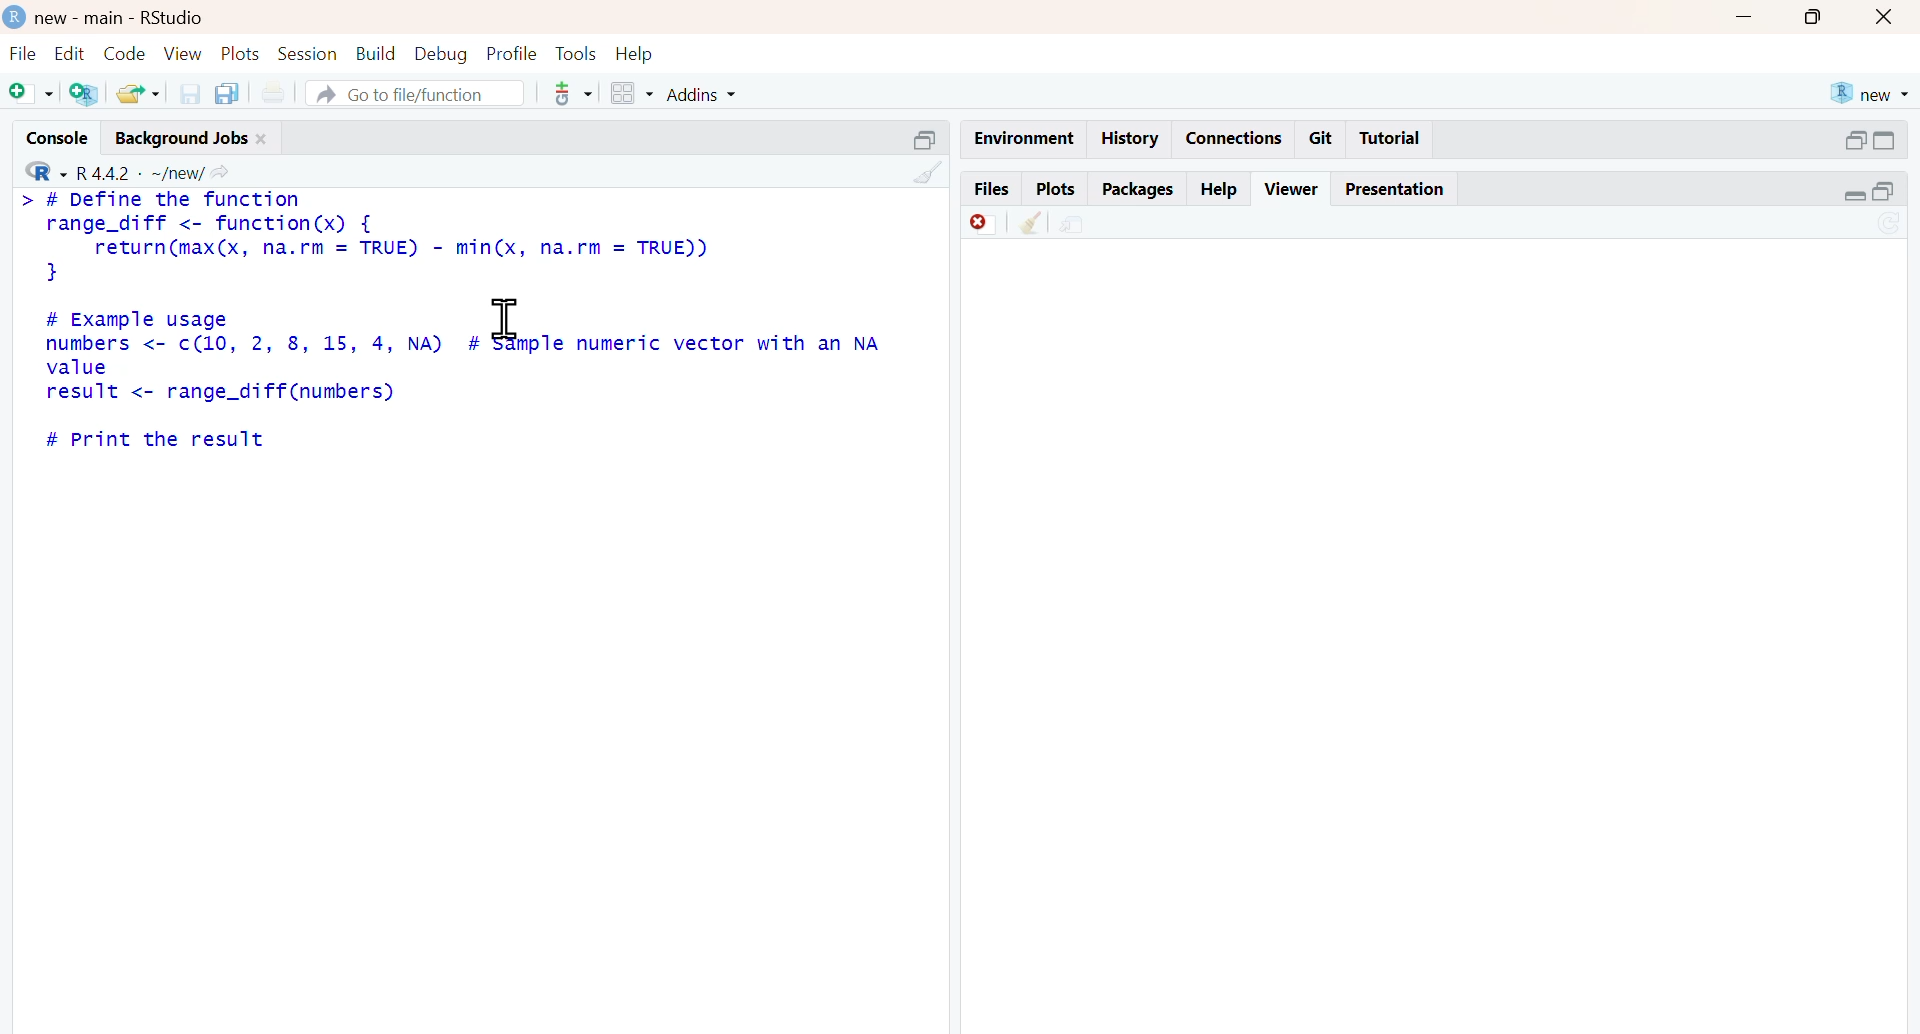 The height and width of the screenshot is (1034, 1920). What do you see at coordinates (1221, 191) in the screenshot?
I see `help` at bounding box center [1221, 191].